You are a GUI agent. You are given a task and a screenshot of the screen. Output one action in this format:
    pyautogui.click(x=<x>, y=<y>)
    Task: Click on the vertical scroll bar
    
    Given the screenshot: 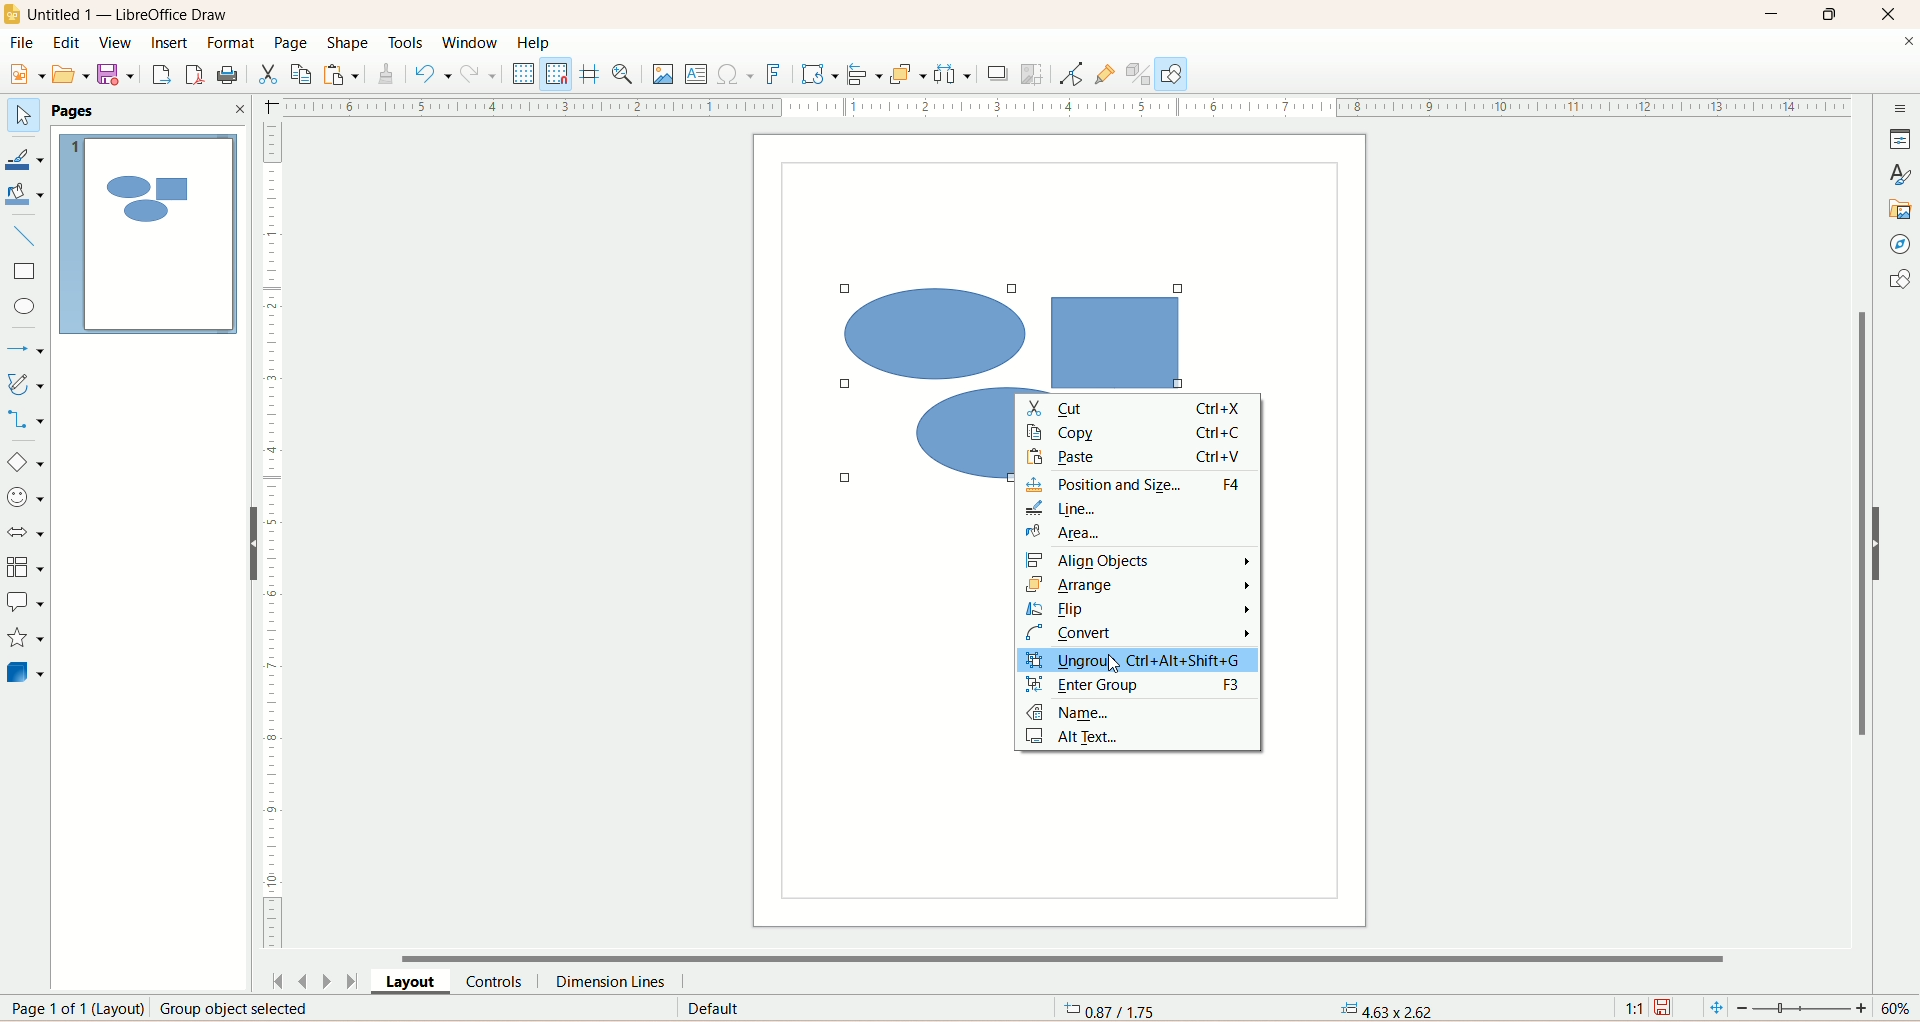 What is the action you would take?
    pyautogui.click(x=1861, y=553)
    